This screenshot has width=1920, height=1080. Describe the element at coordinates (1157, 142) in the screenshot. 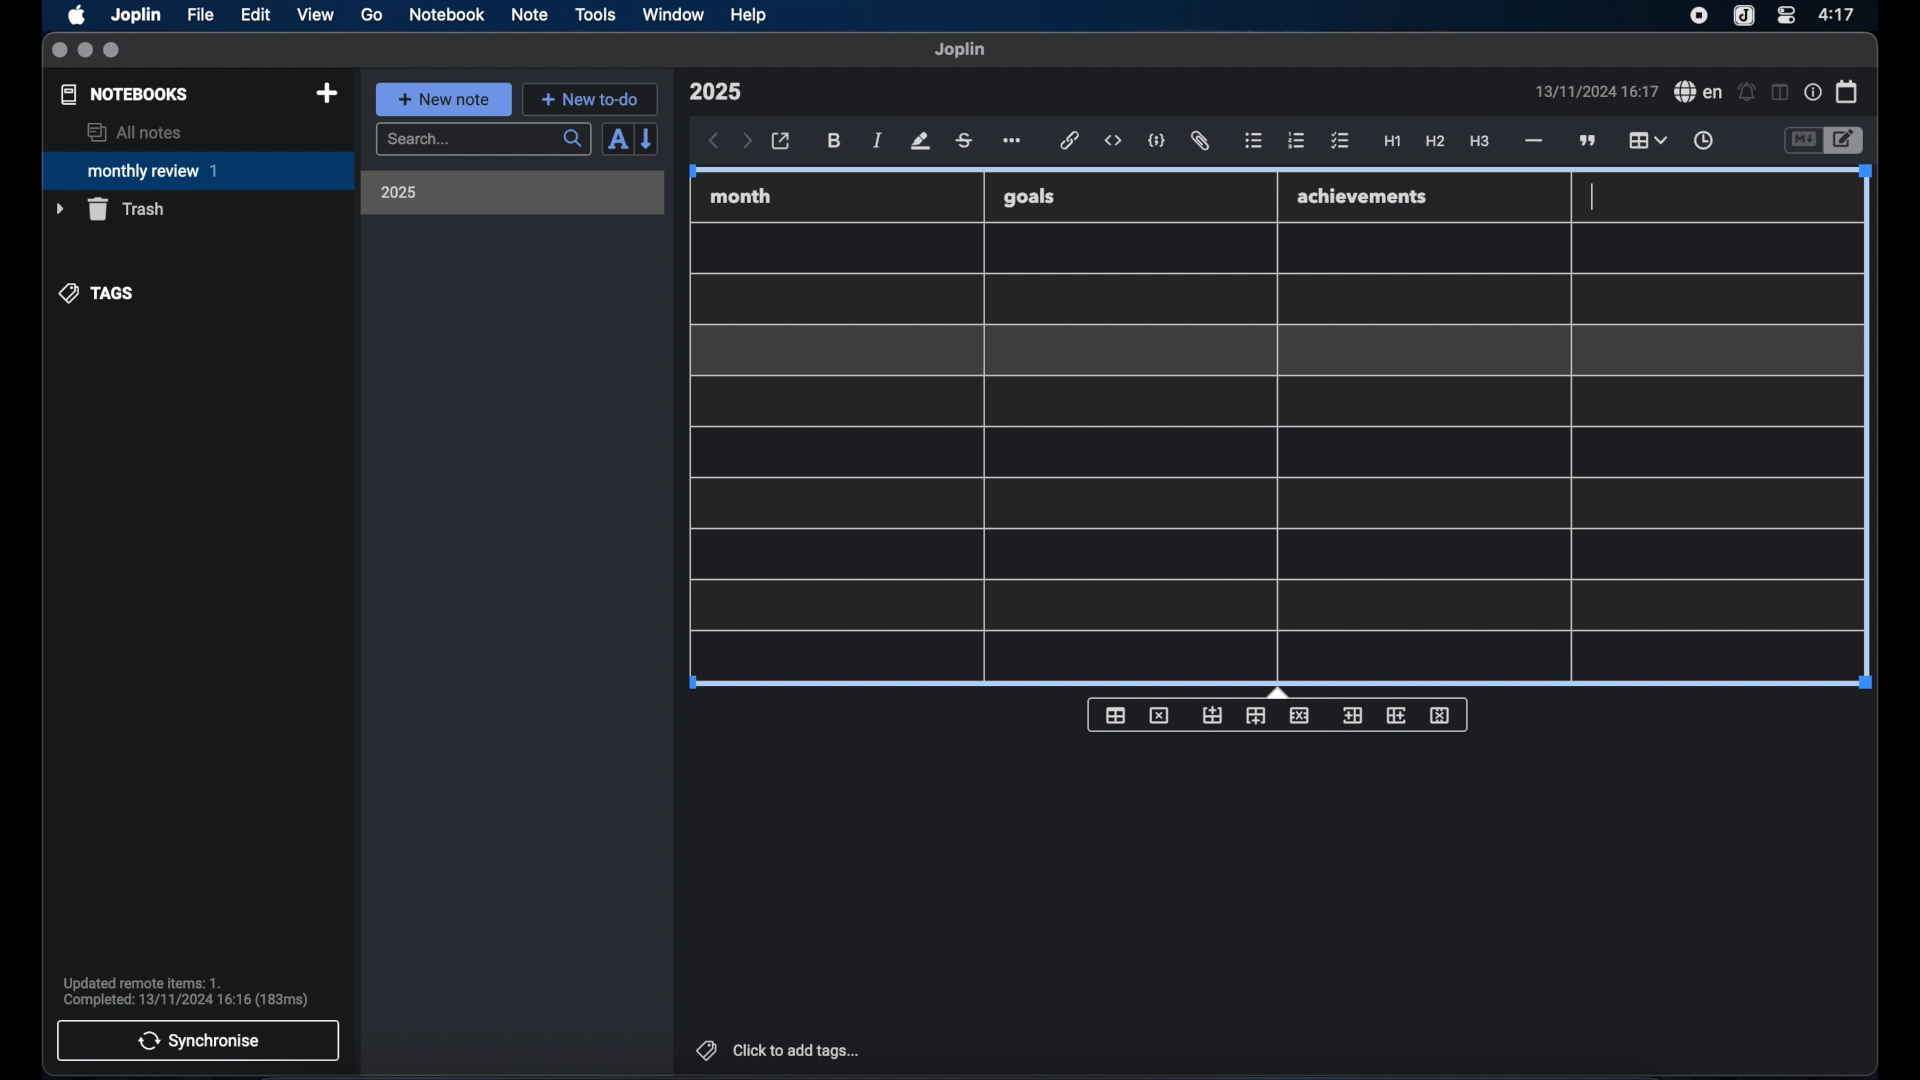

I see `code` at that location.